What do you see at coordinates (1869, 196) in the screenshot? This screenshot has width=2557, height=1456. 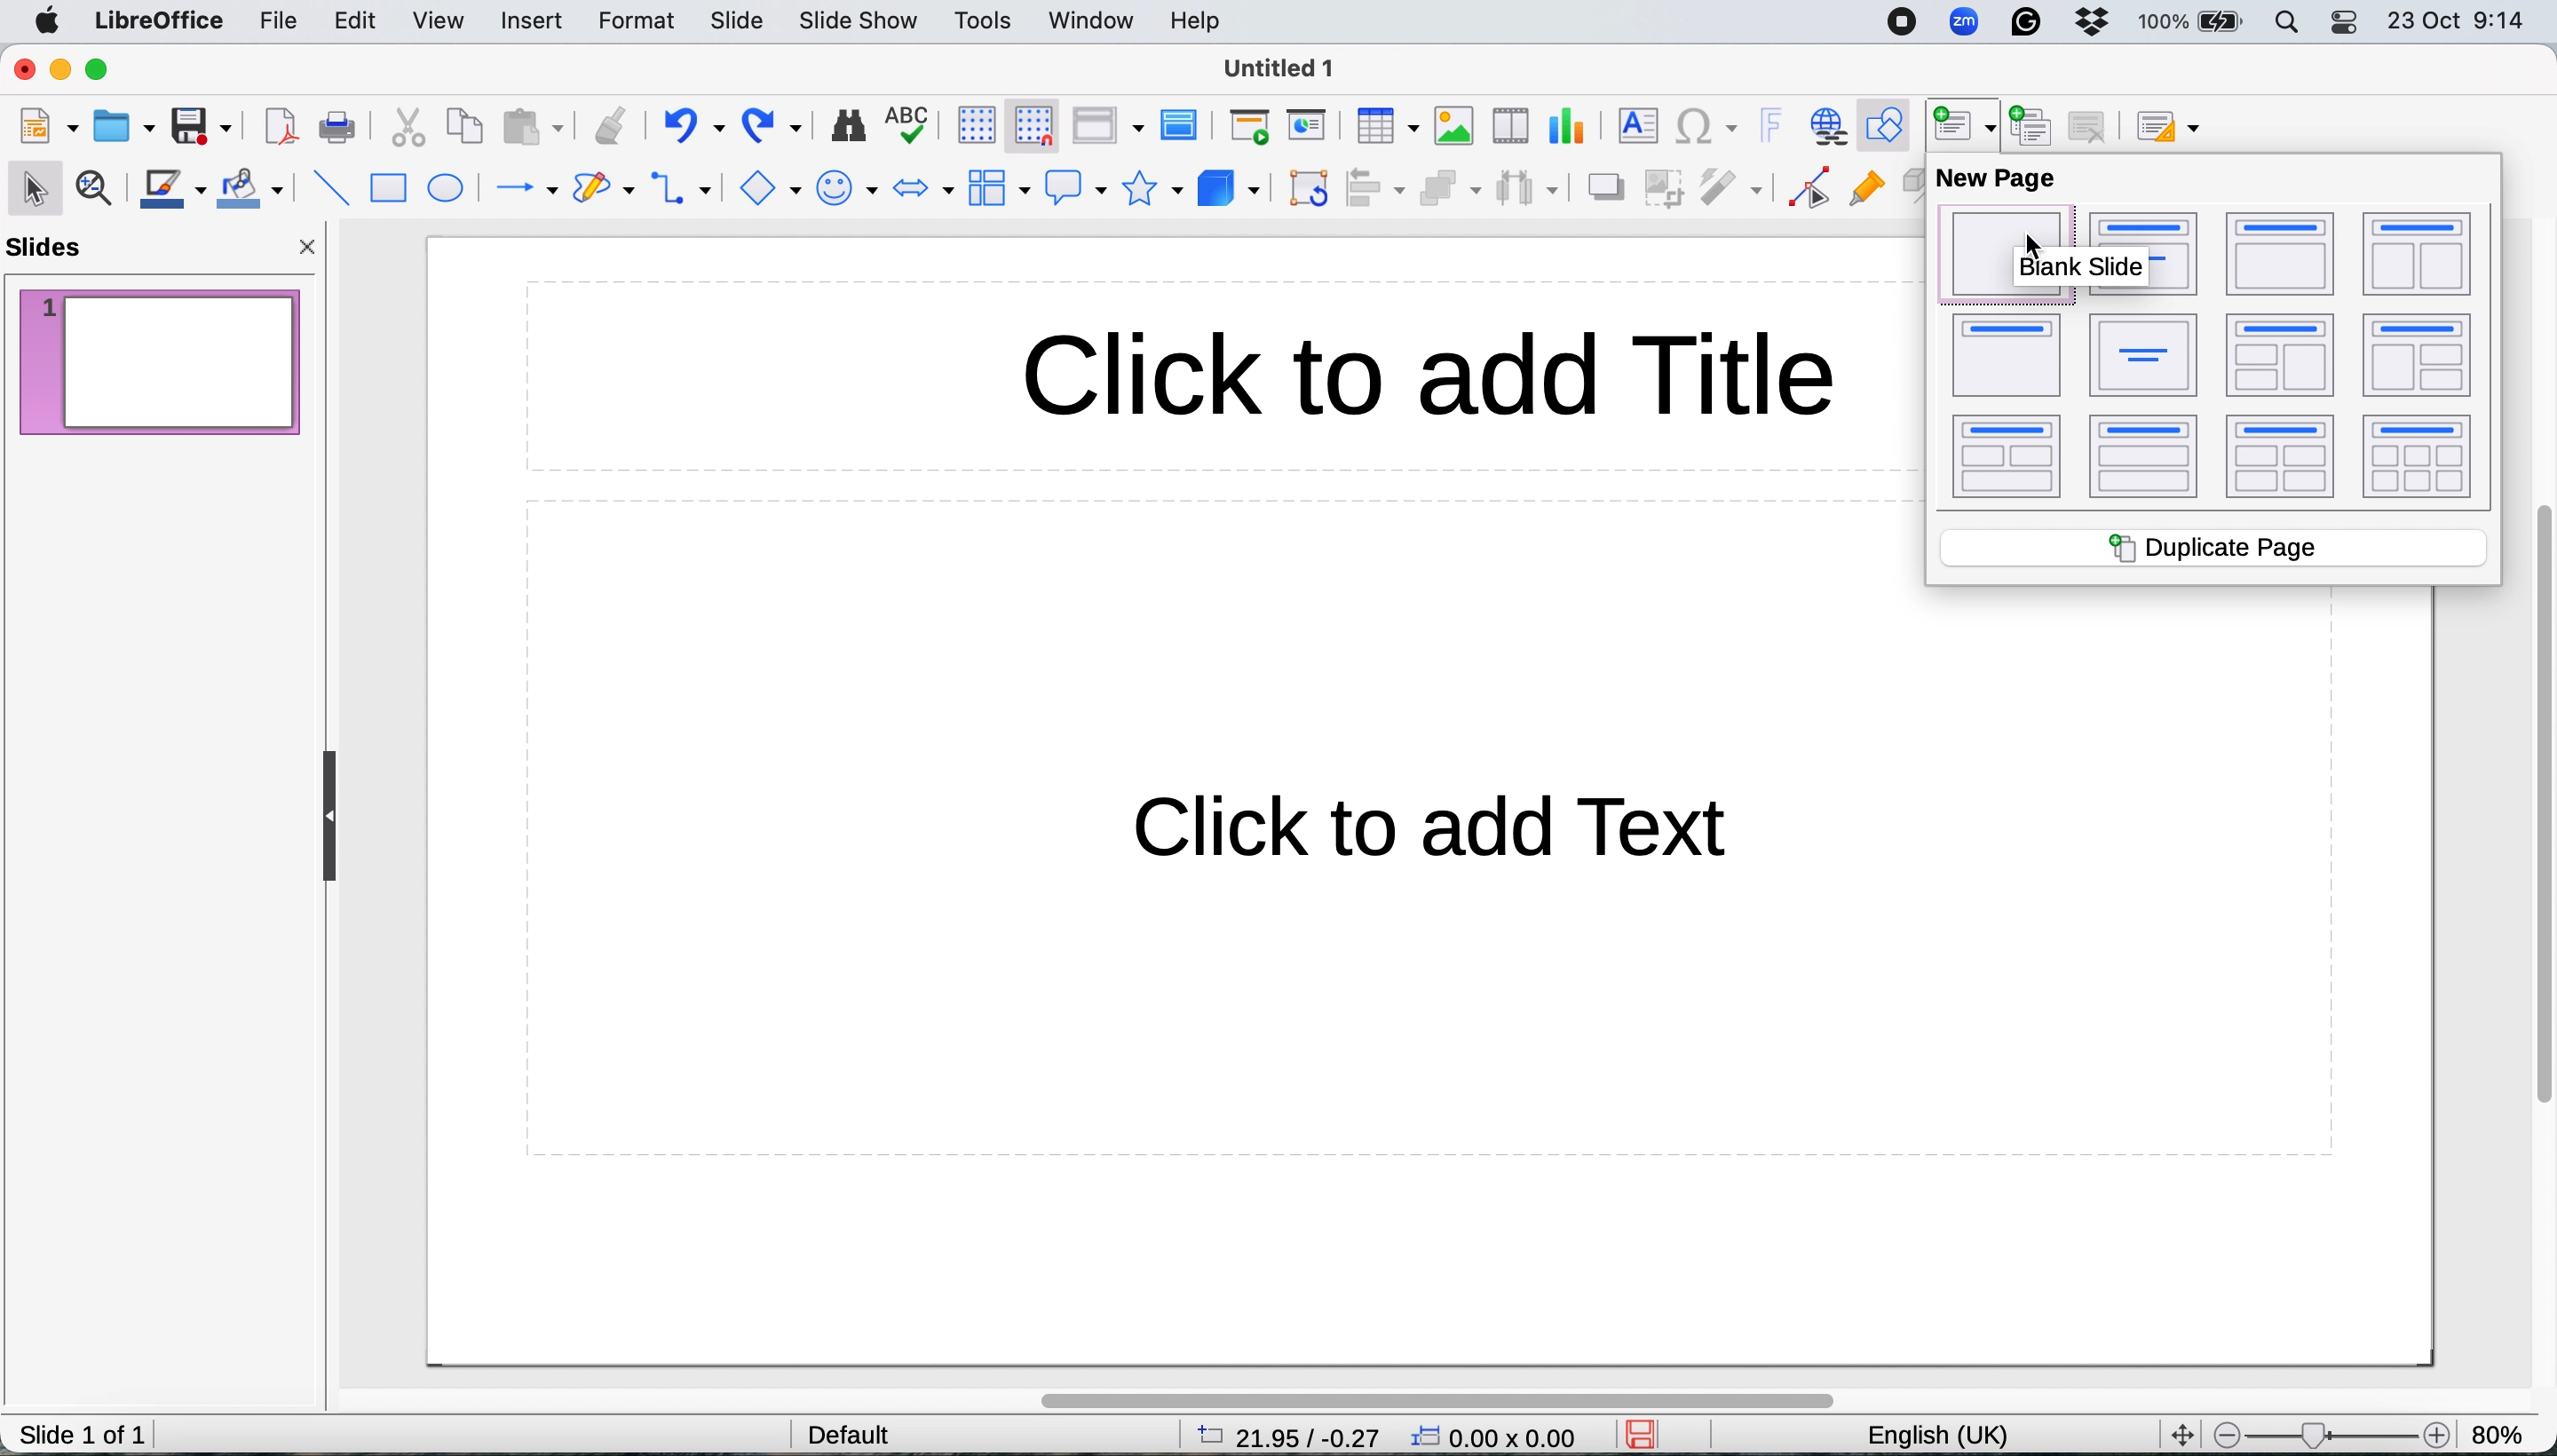 I see `show gluepoint functions` at bounding box center [1869, 196].